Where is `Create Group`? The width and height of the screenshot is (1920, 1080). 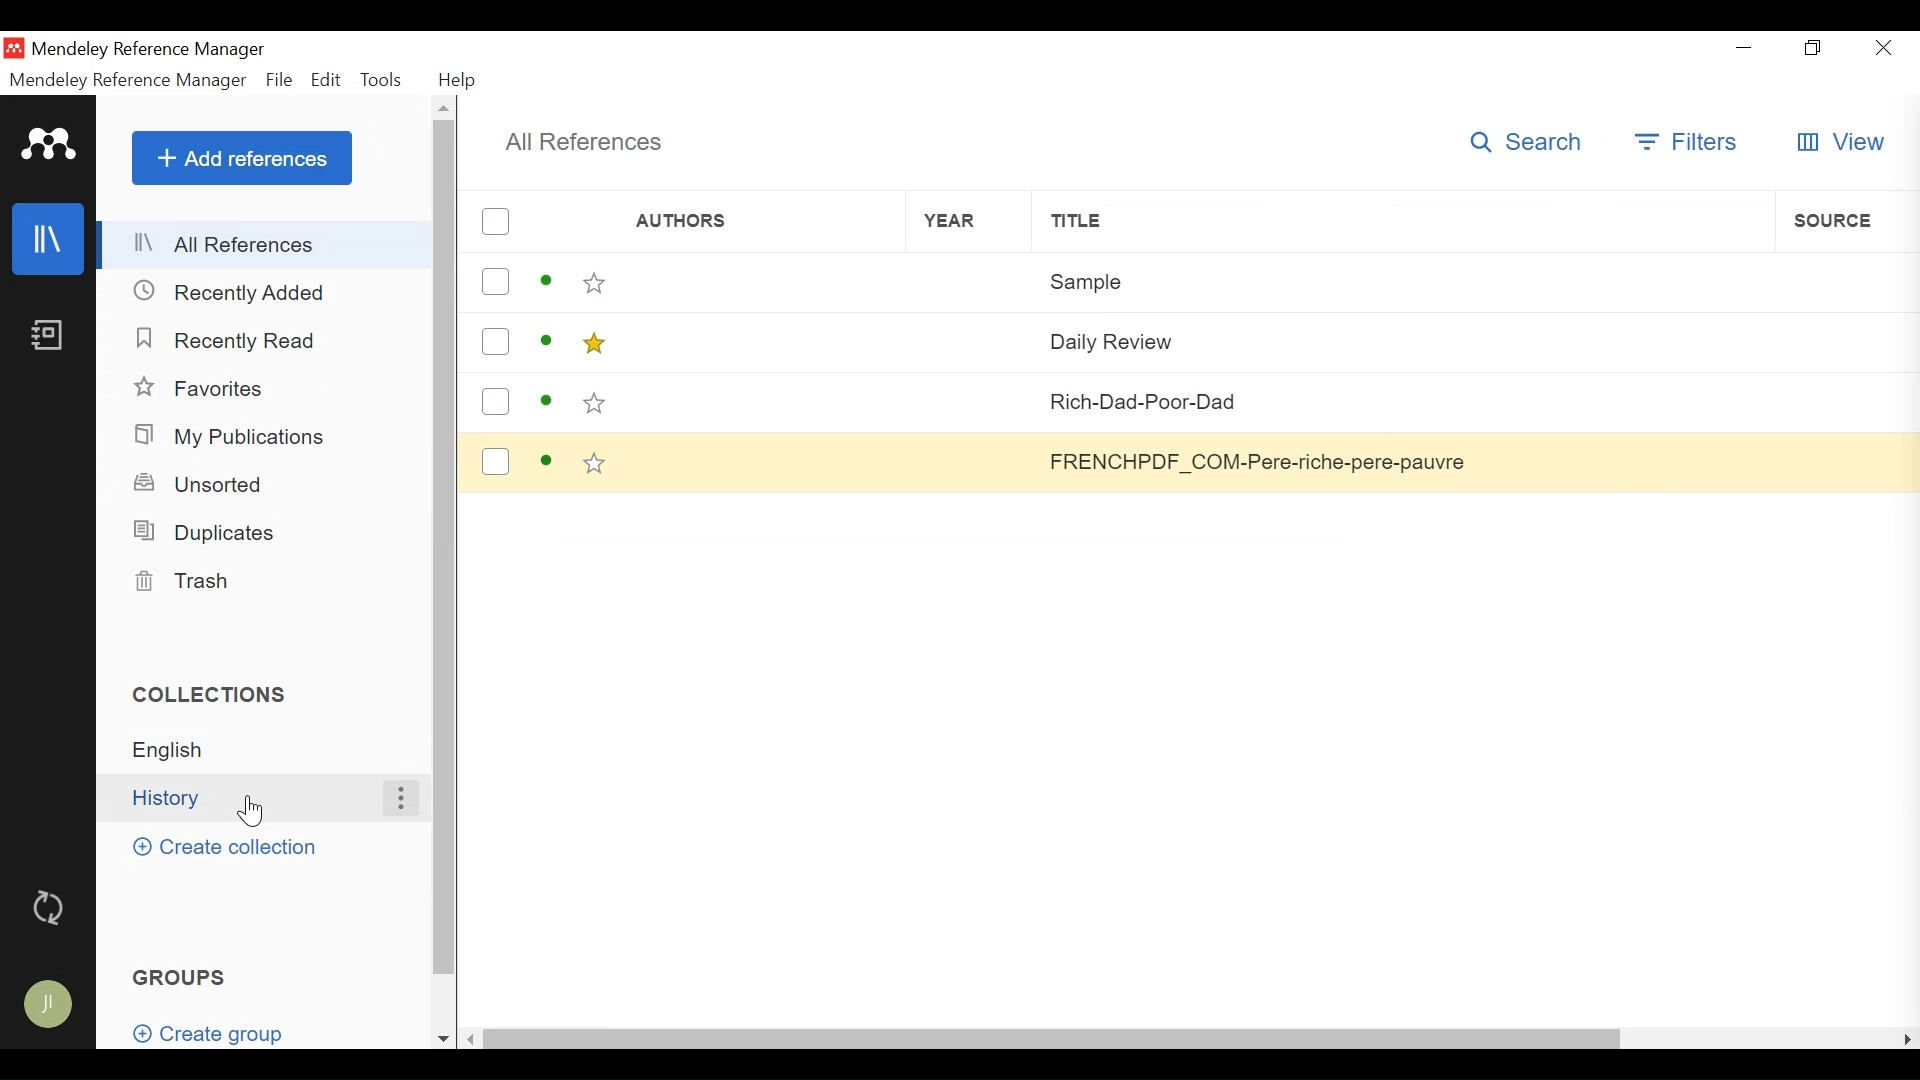 Create Group is located at coordinates (221, 1033).